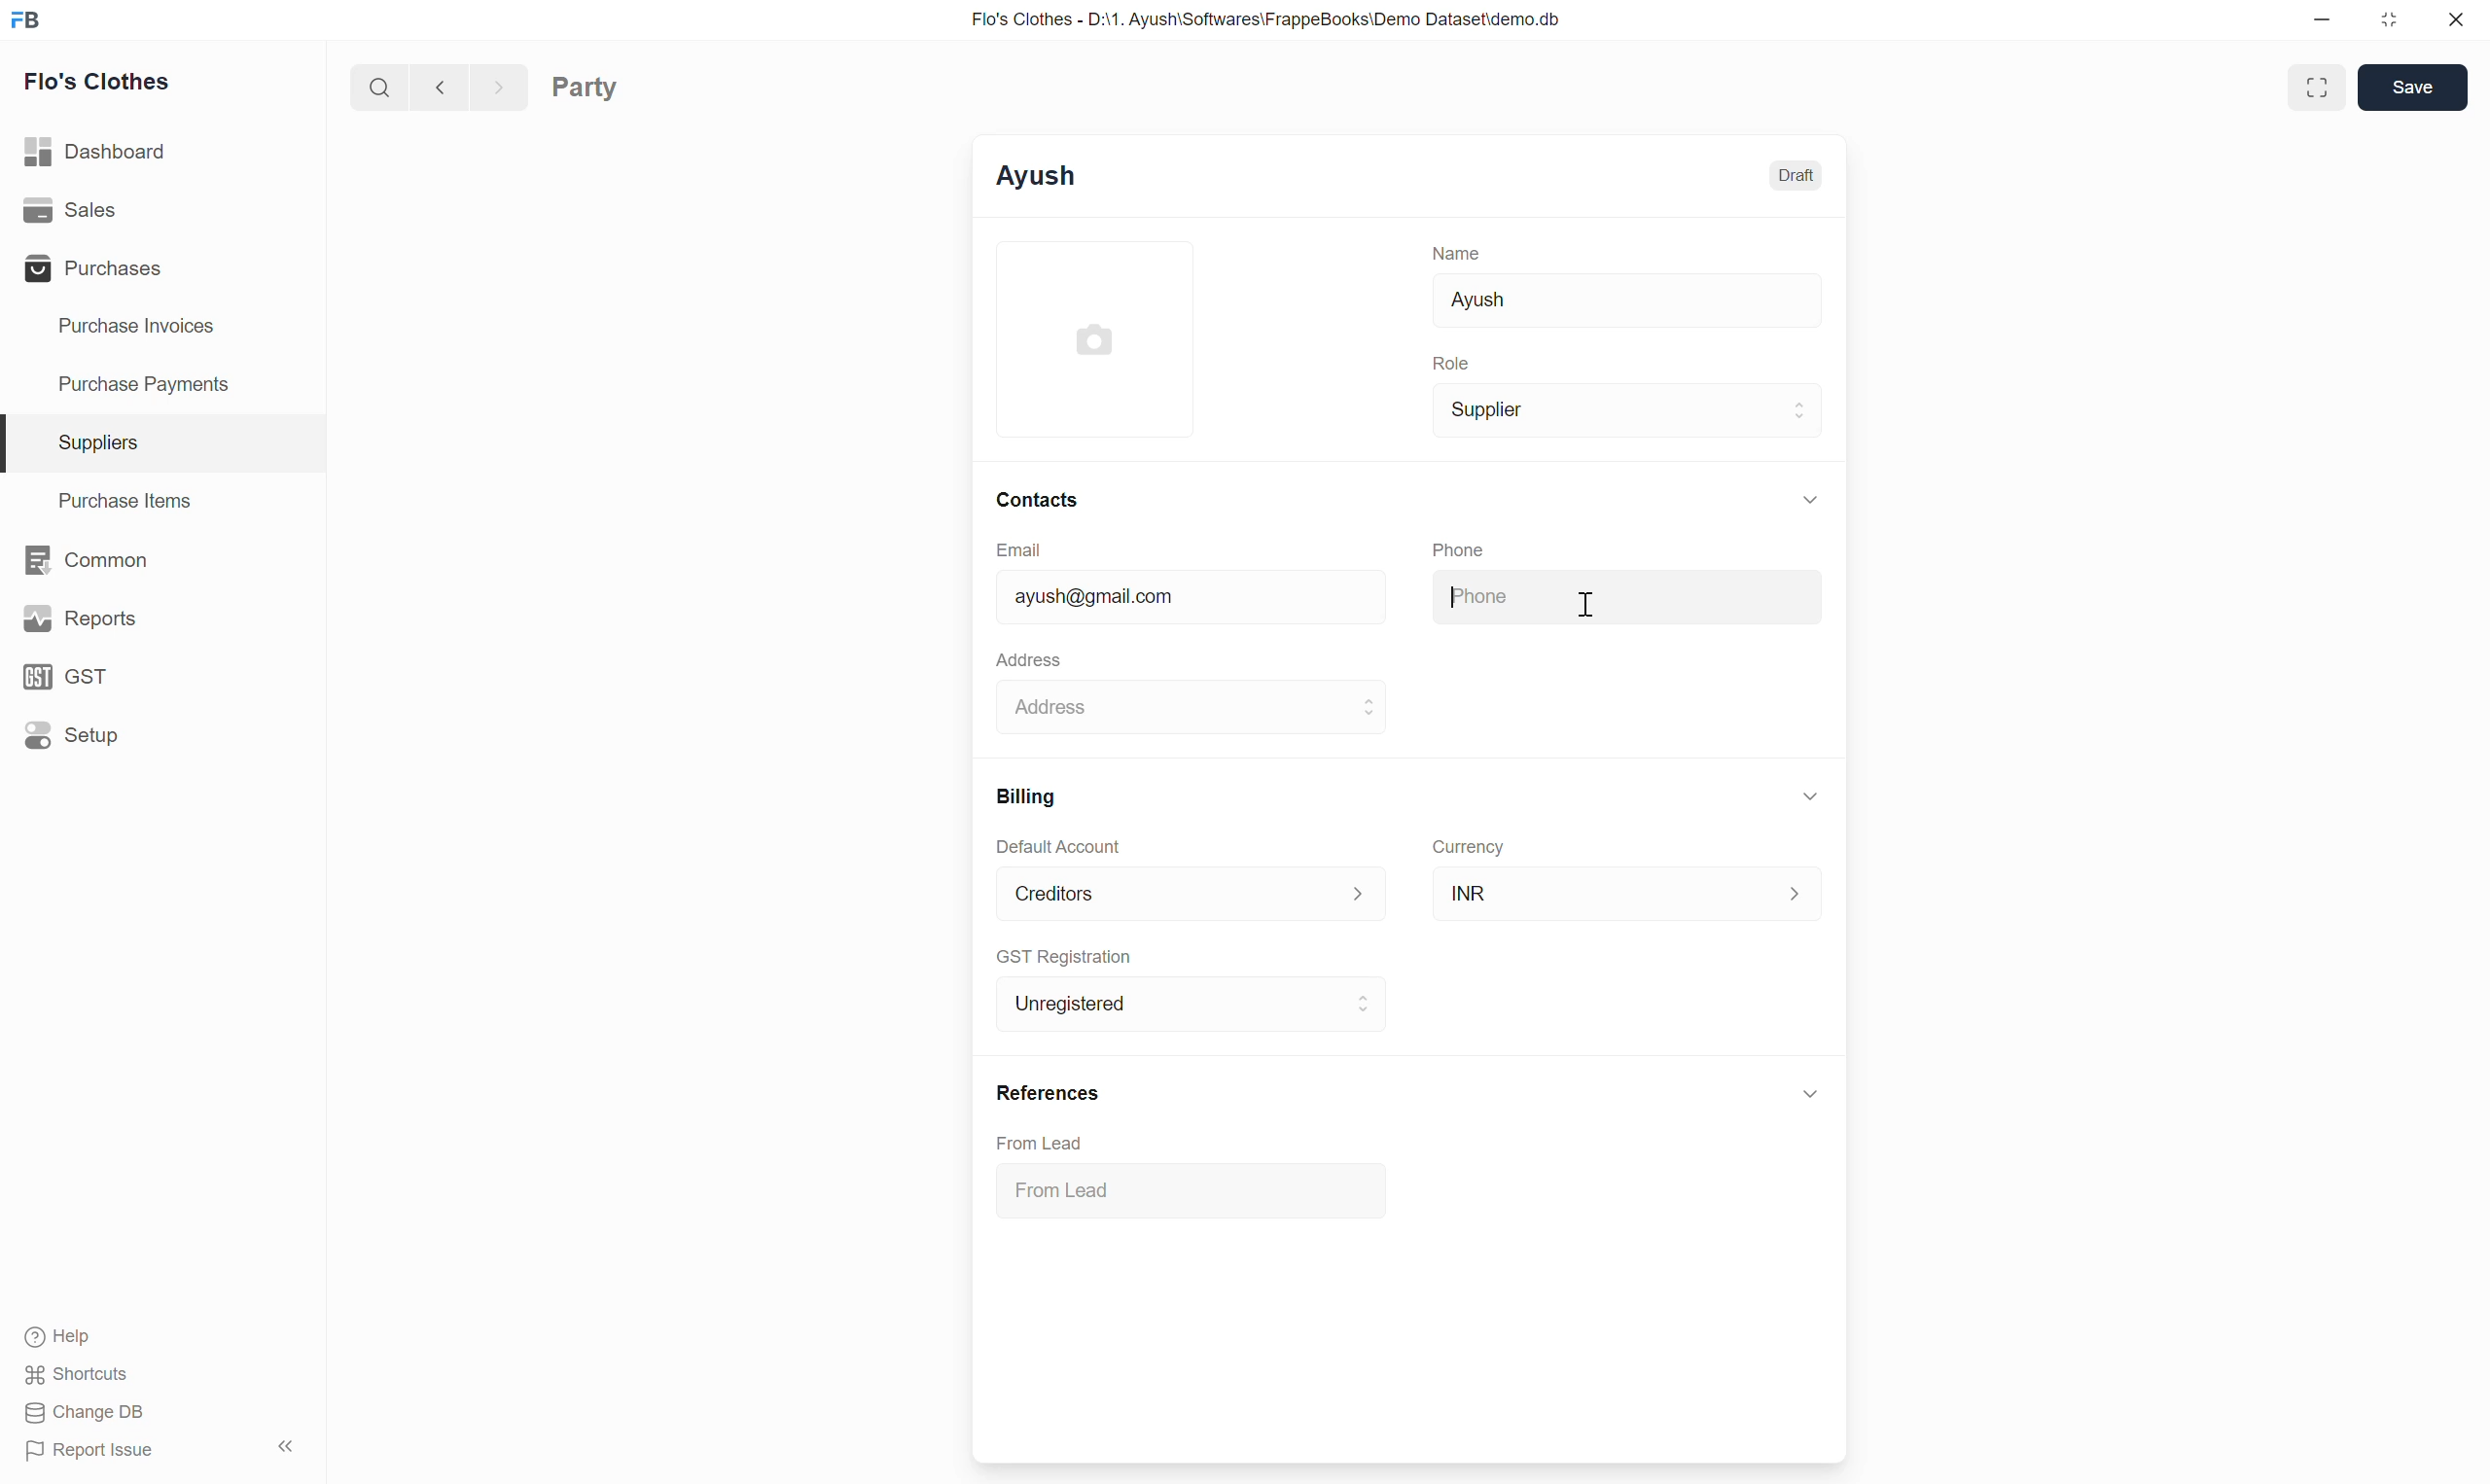  Describe the element at coordinates (162, 618) in the screenshot. I see `Reports` at that location.